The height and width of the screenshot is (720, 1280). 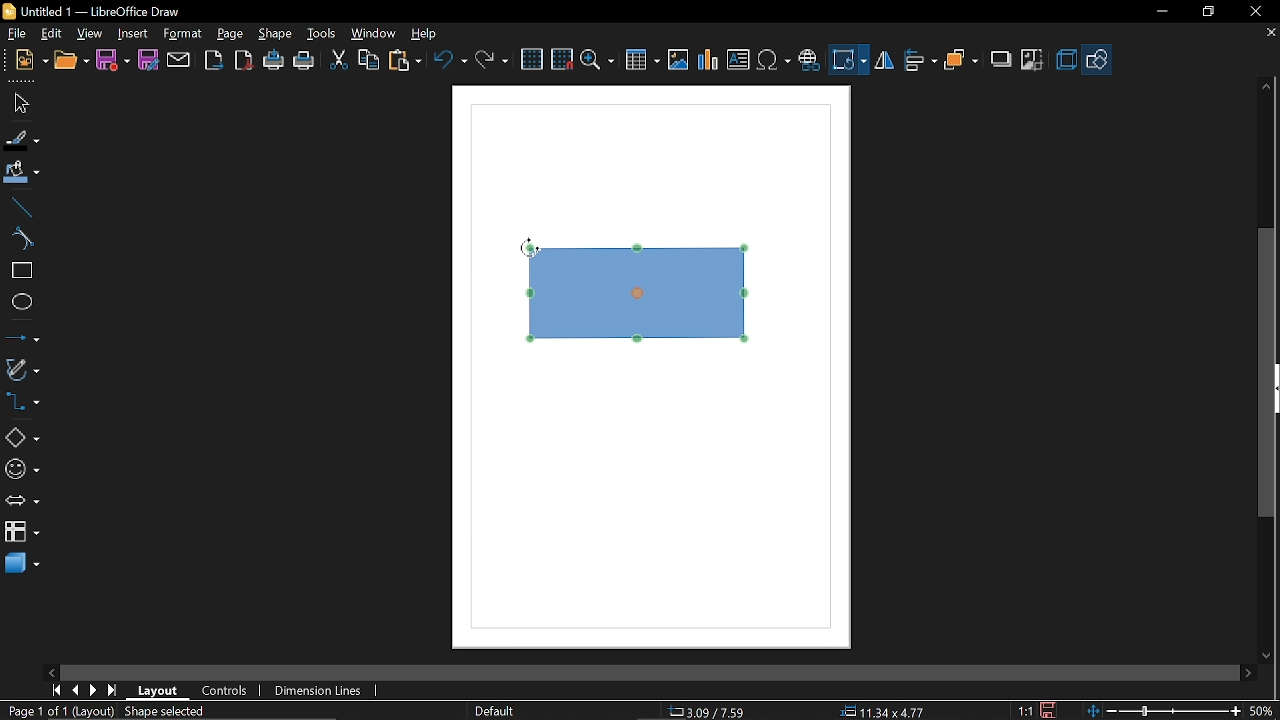 I want to click on Shadow, so click(x=998, y=60).